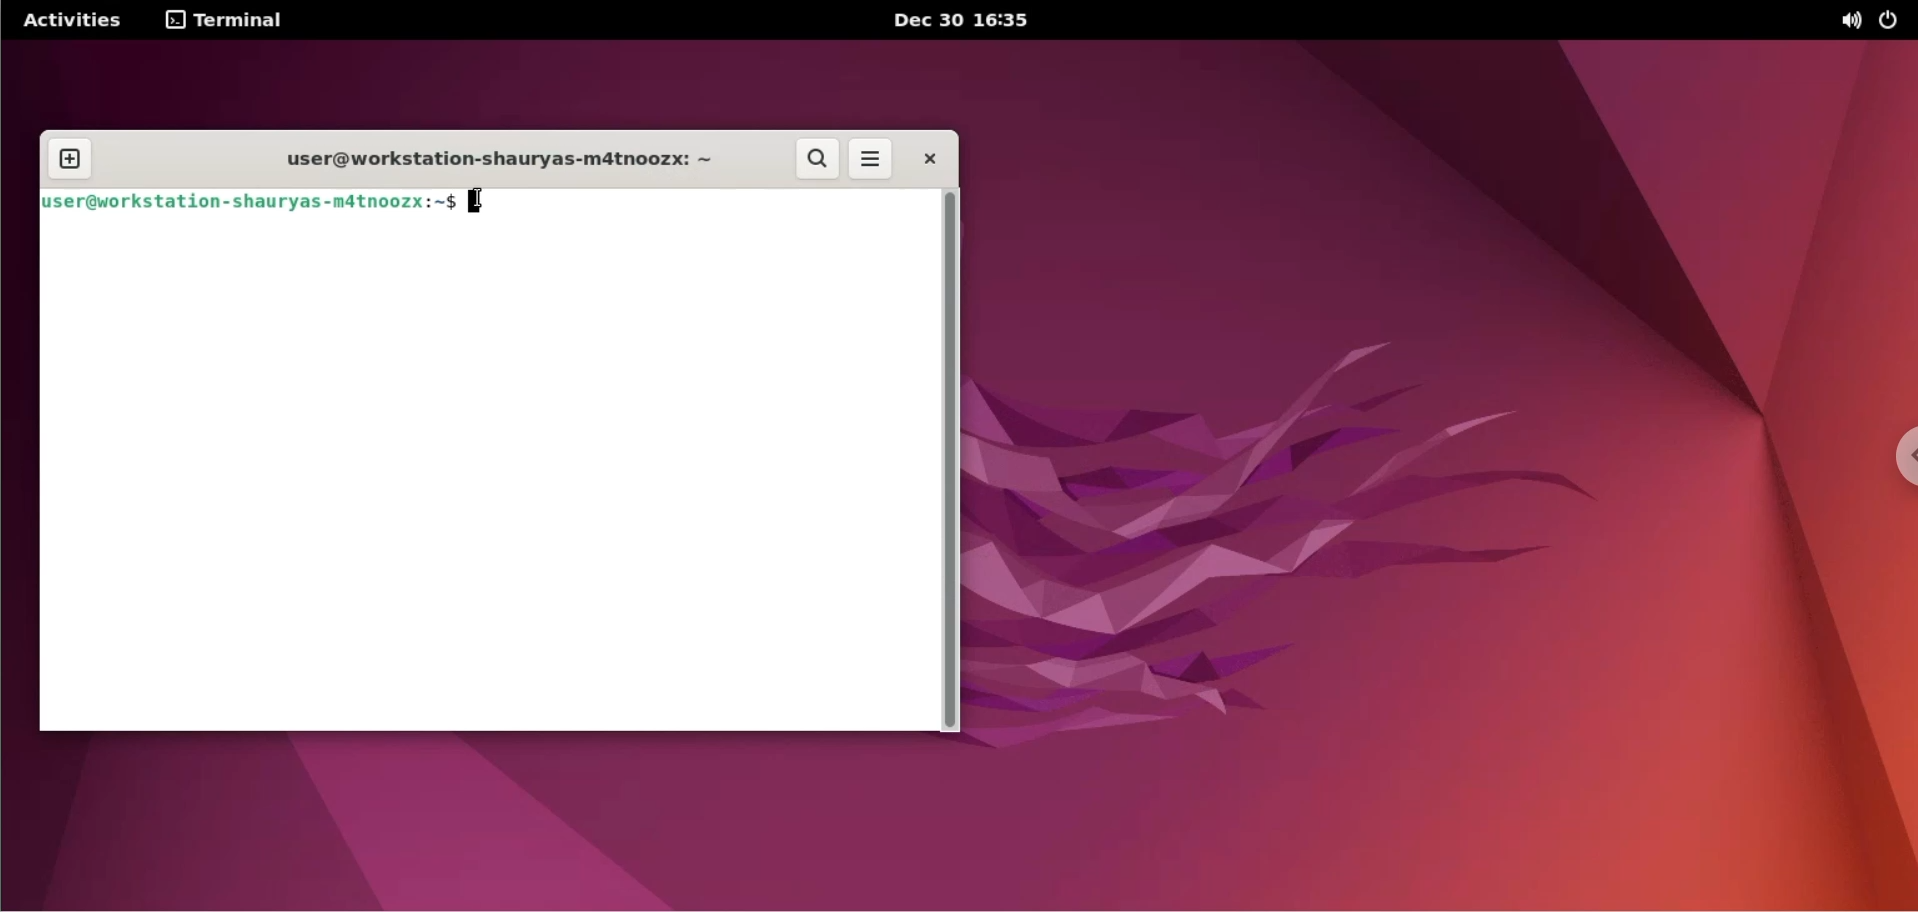  I want to click on close, so click(930, 159).